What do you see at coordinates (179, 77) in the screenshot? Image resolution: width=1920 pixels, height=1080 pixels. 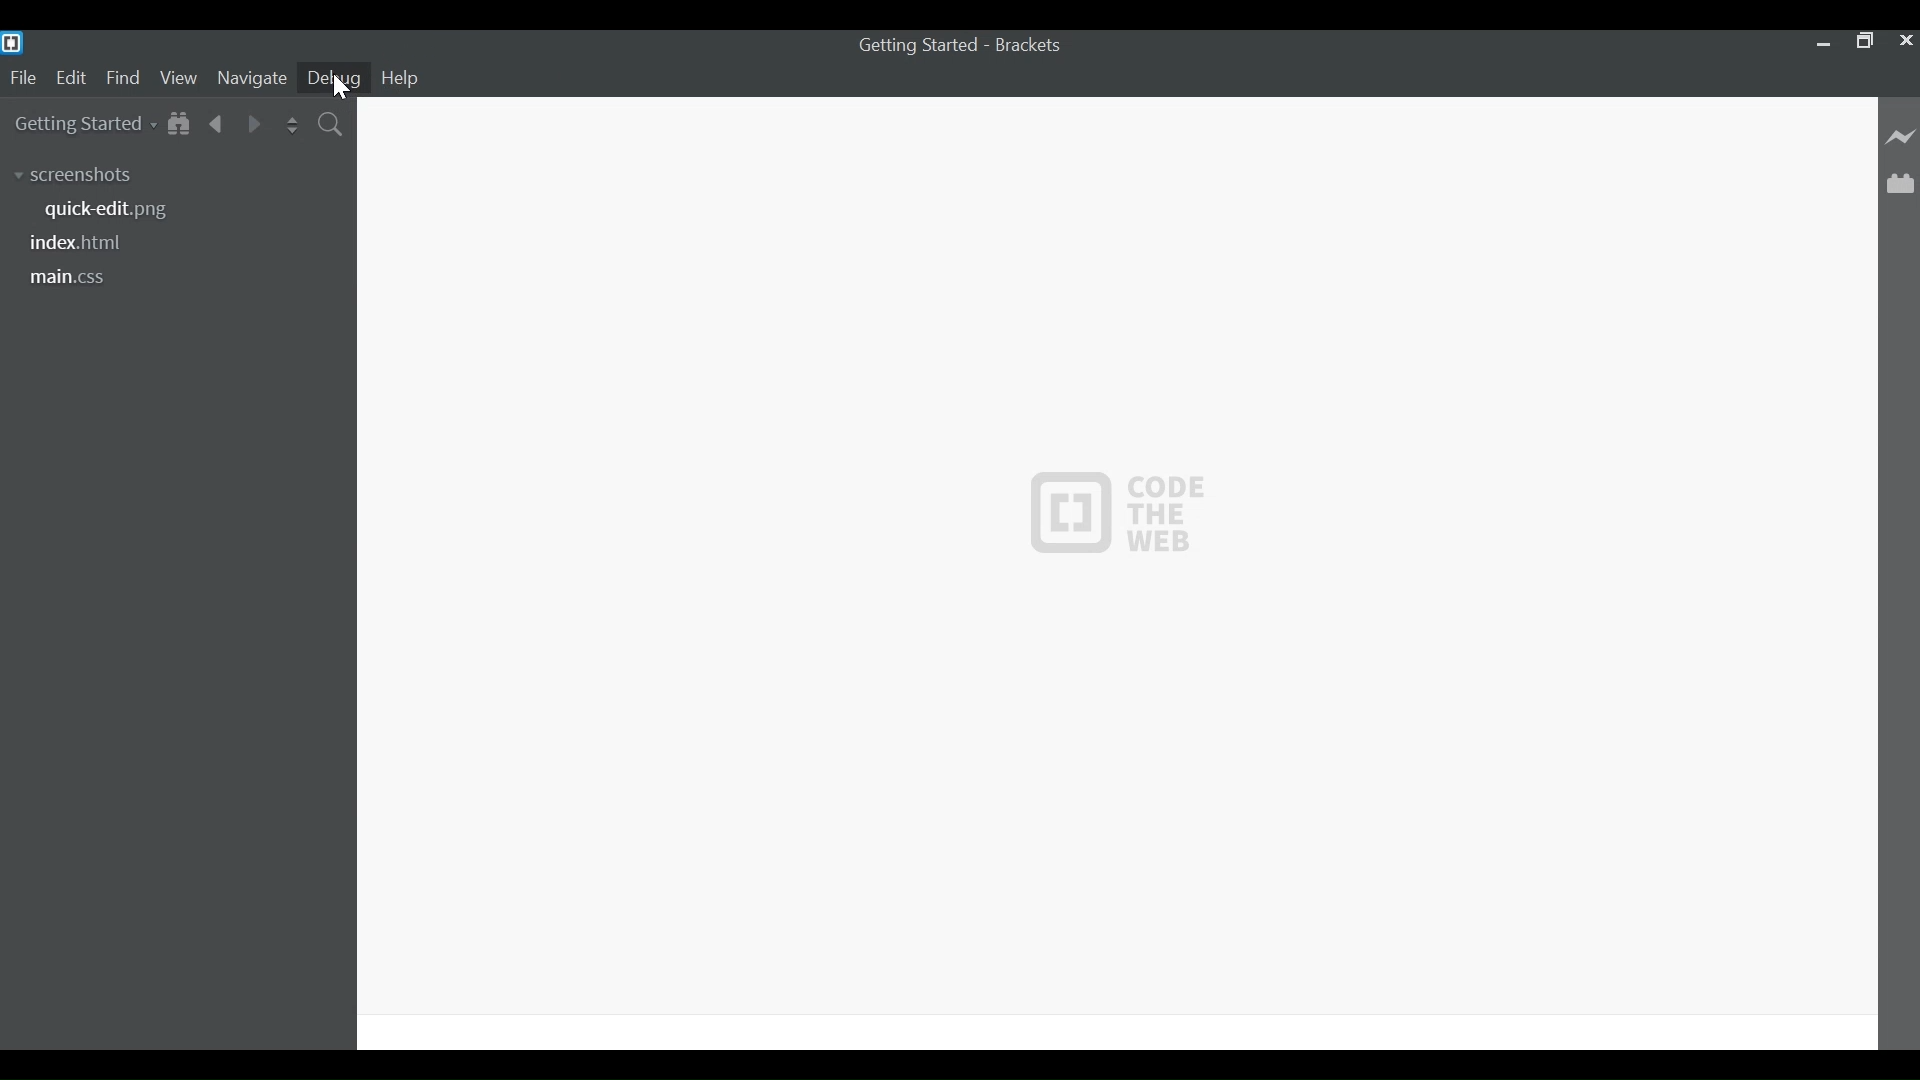 I see `View` at bounding box center [179, 77].